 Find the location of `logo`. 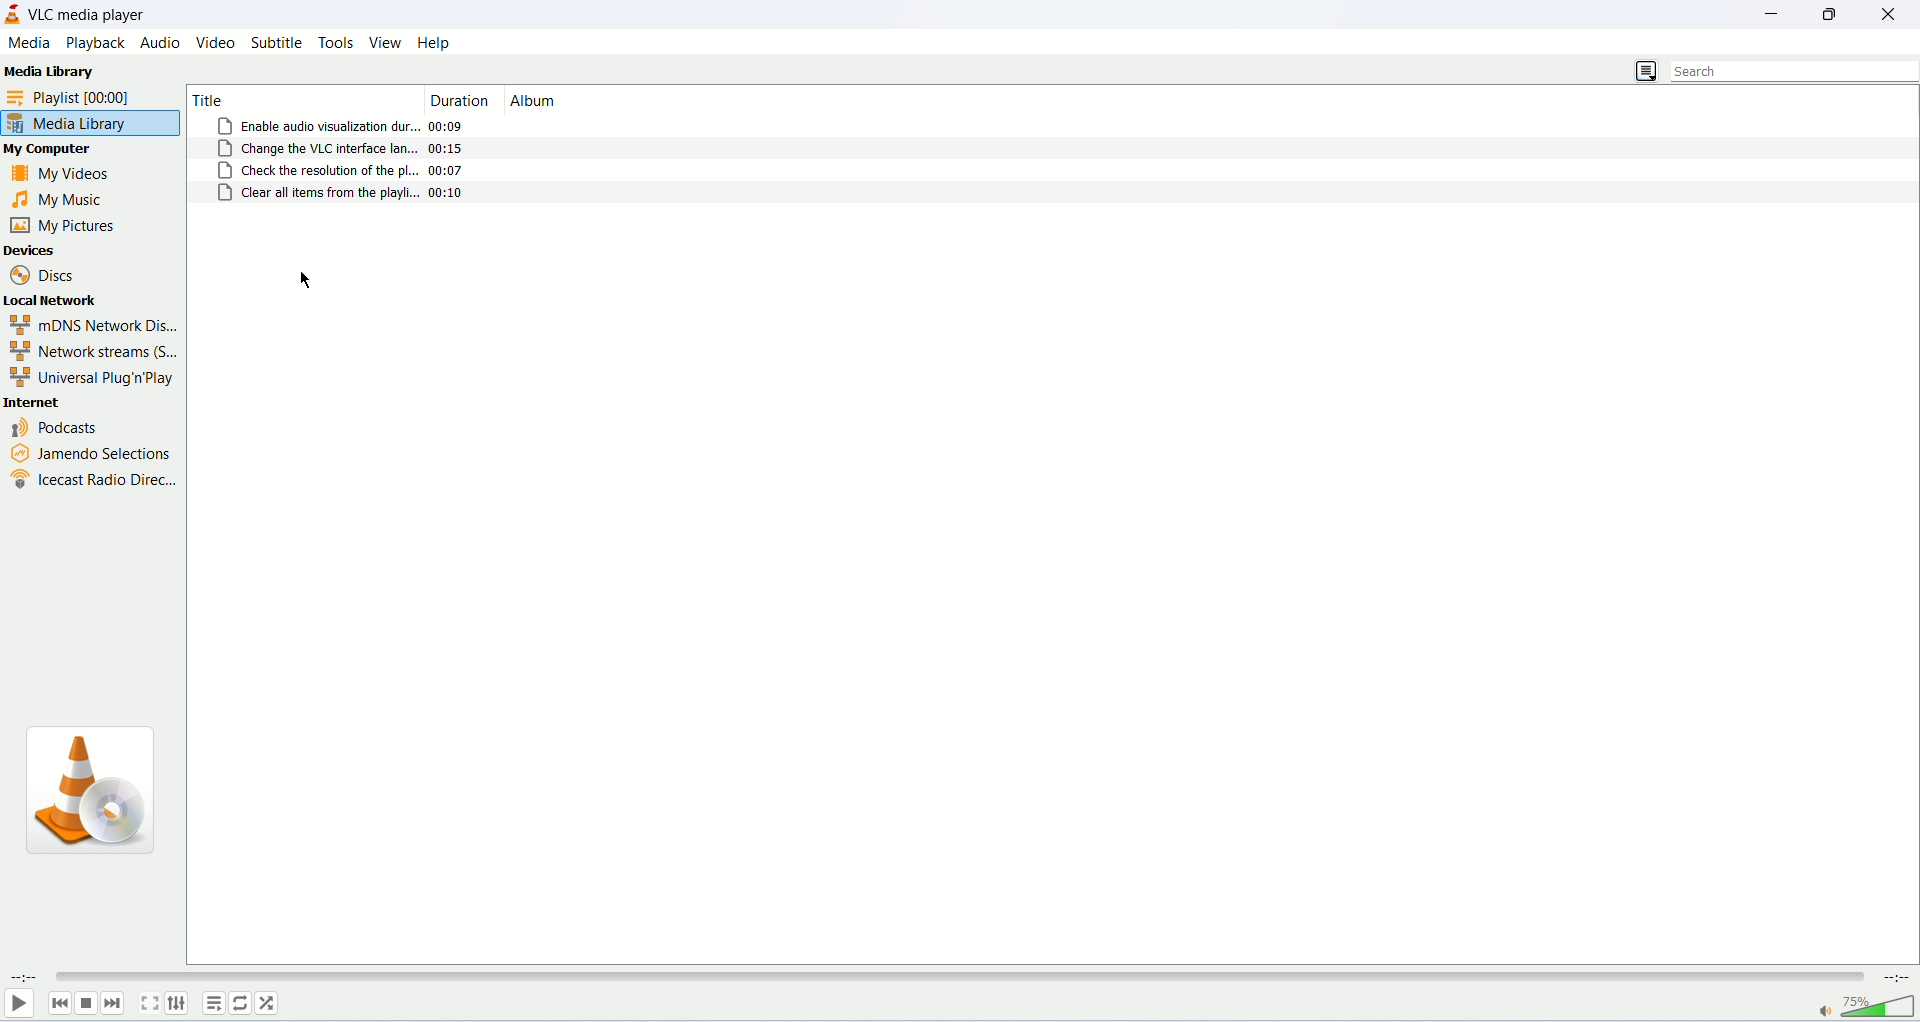

logo is located at coordinates (14, 14).